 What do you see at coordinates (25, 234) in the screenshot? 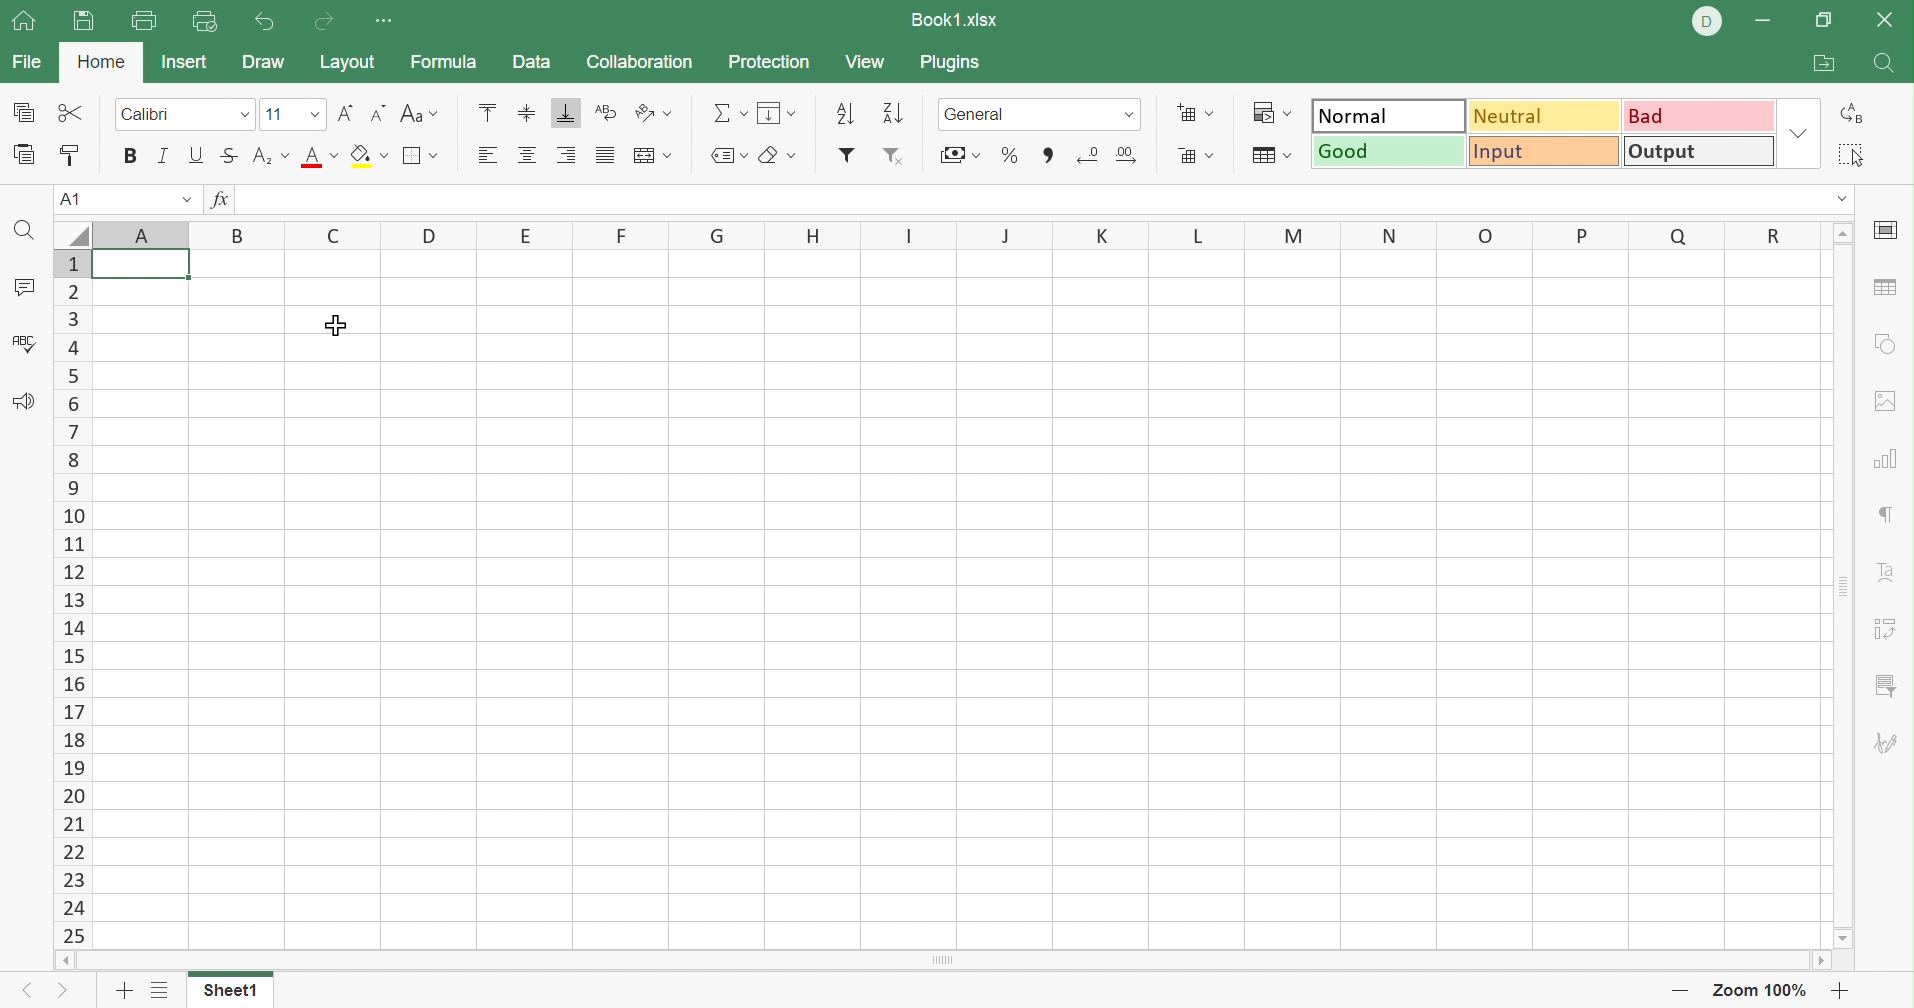
I see `Find` at bounding box center [25, 234].